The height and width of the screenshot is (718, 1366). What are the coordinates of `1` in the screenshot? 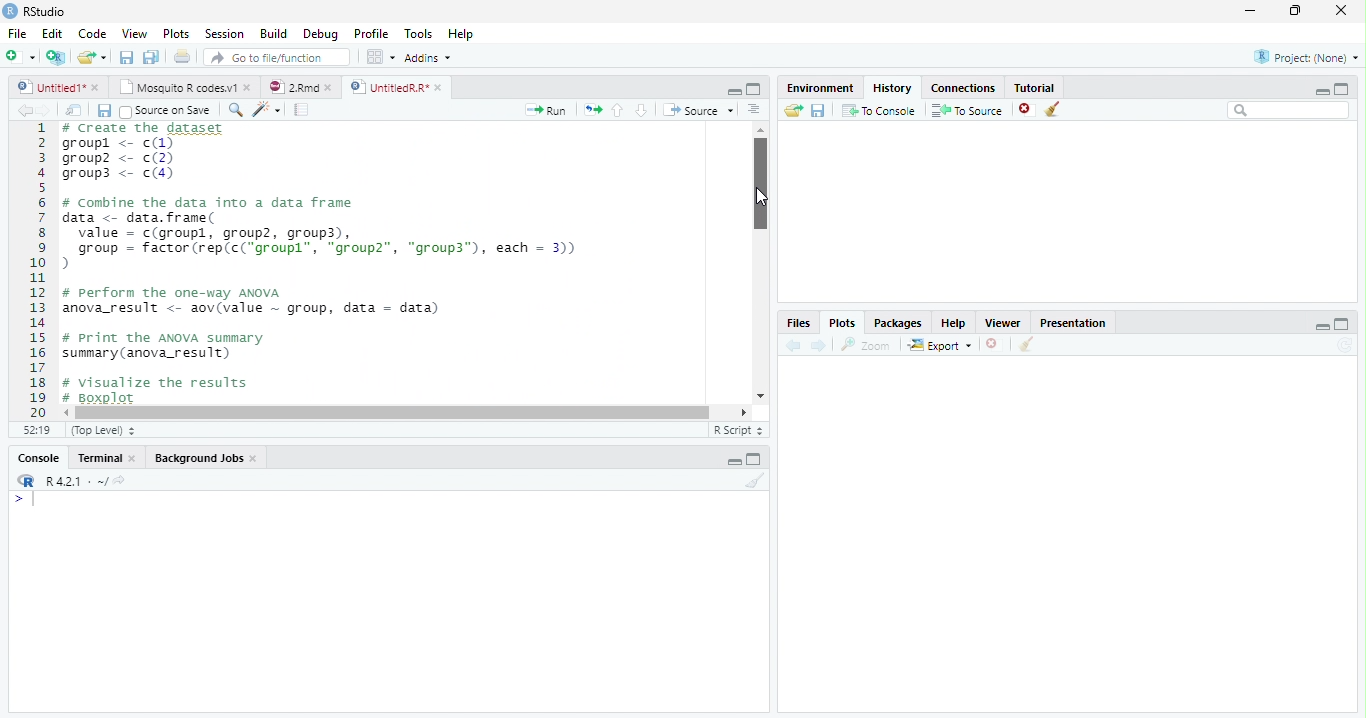 It's located at (37, 268).